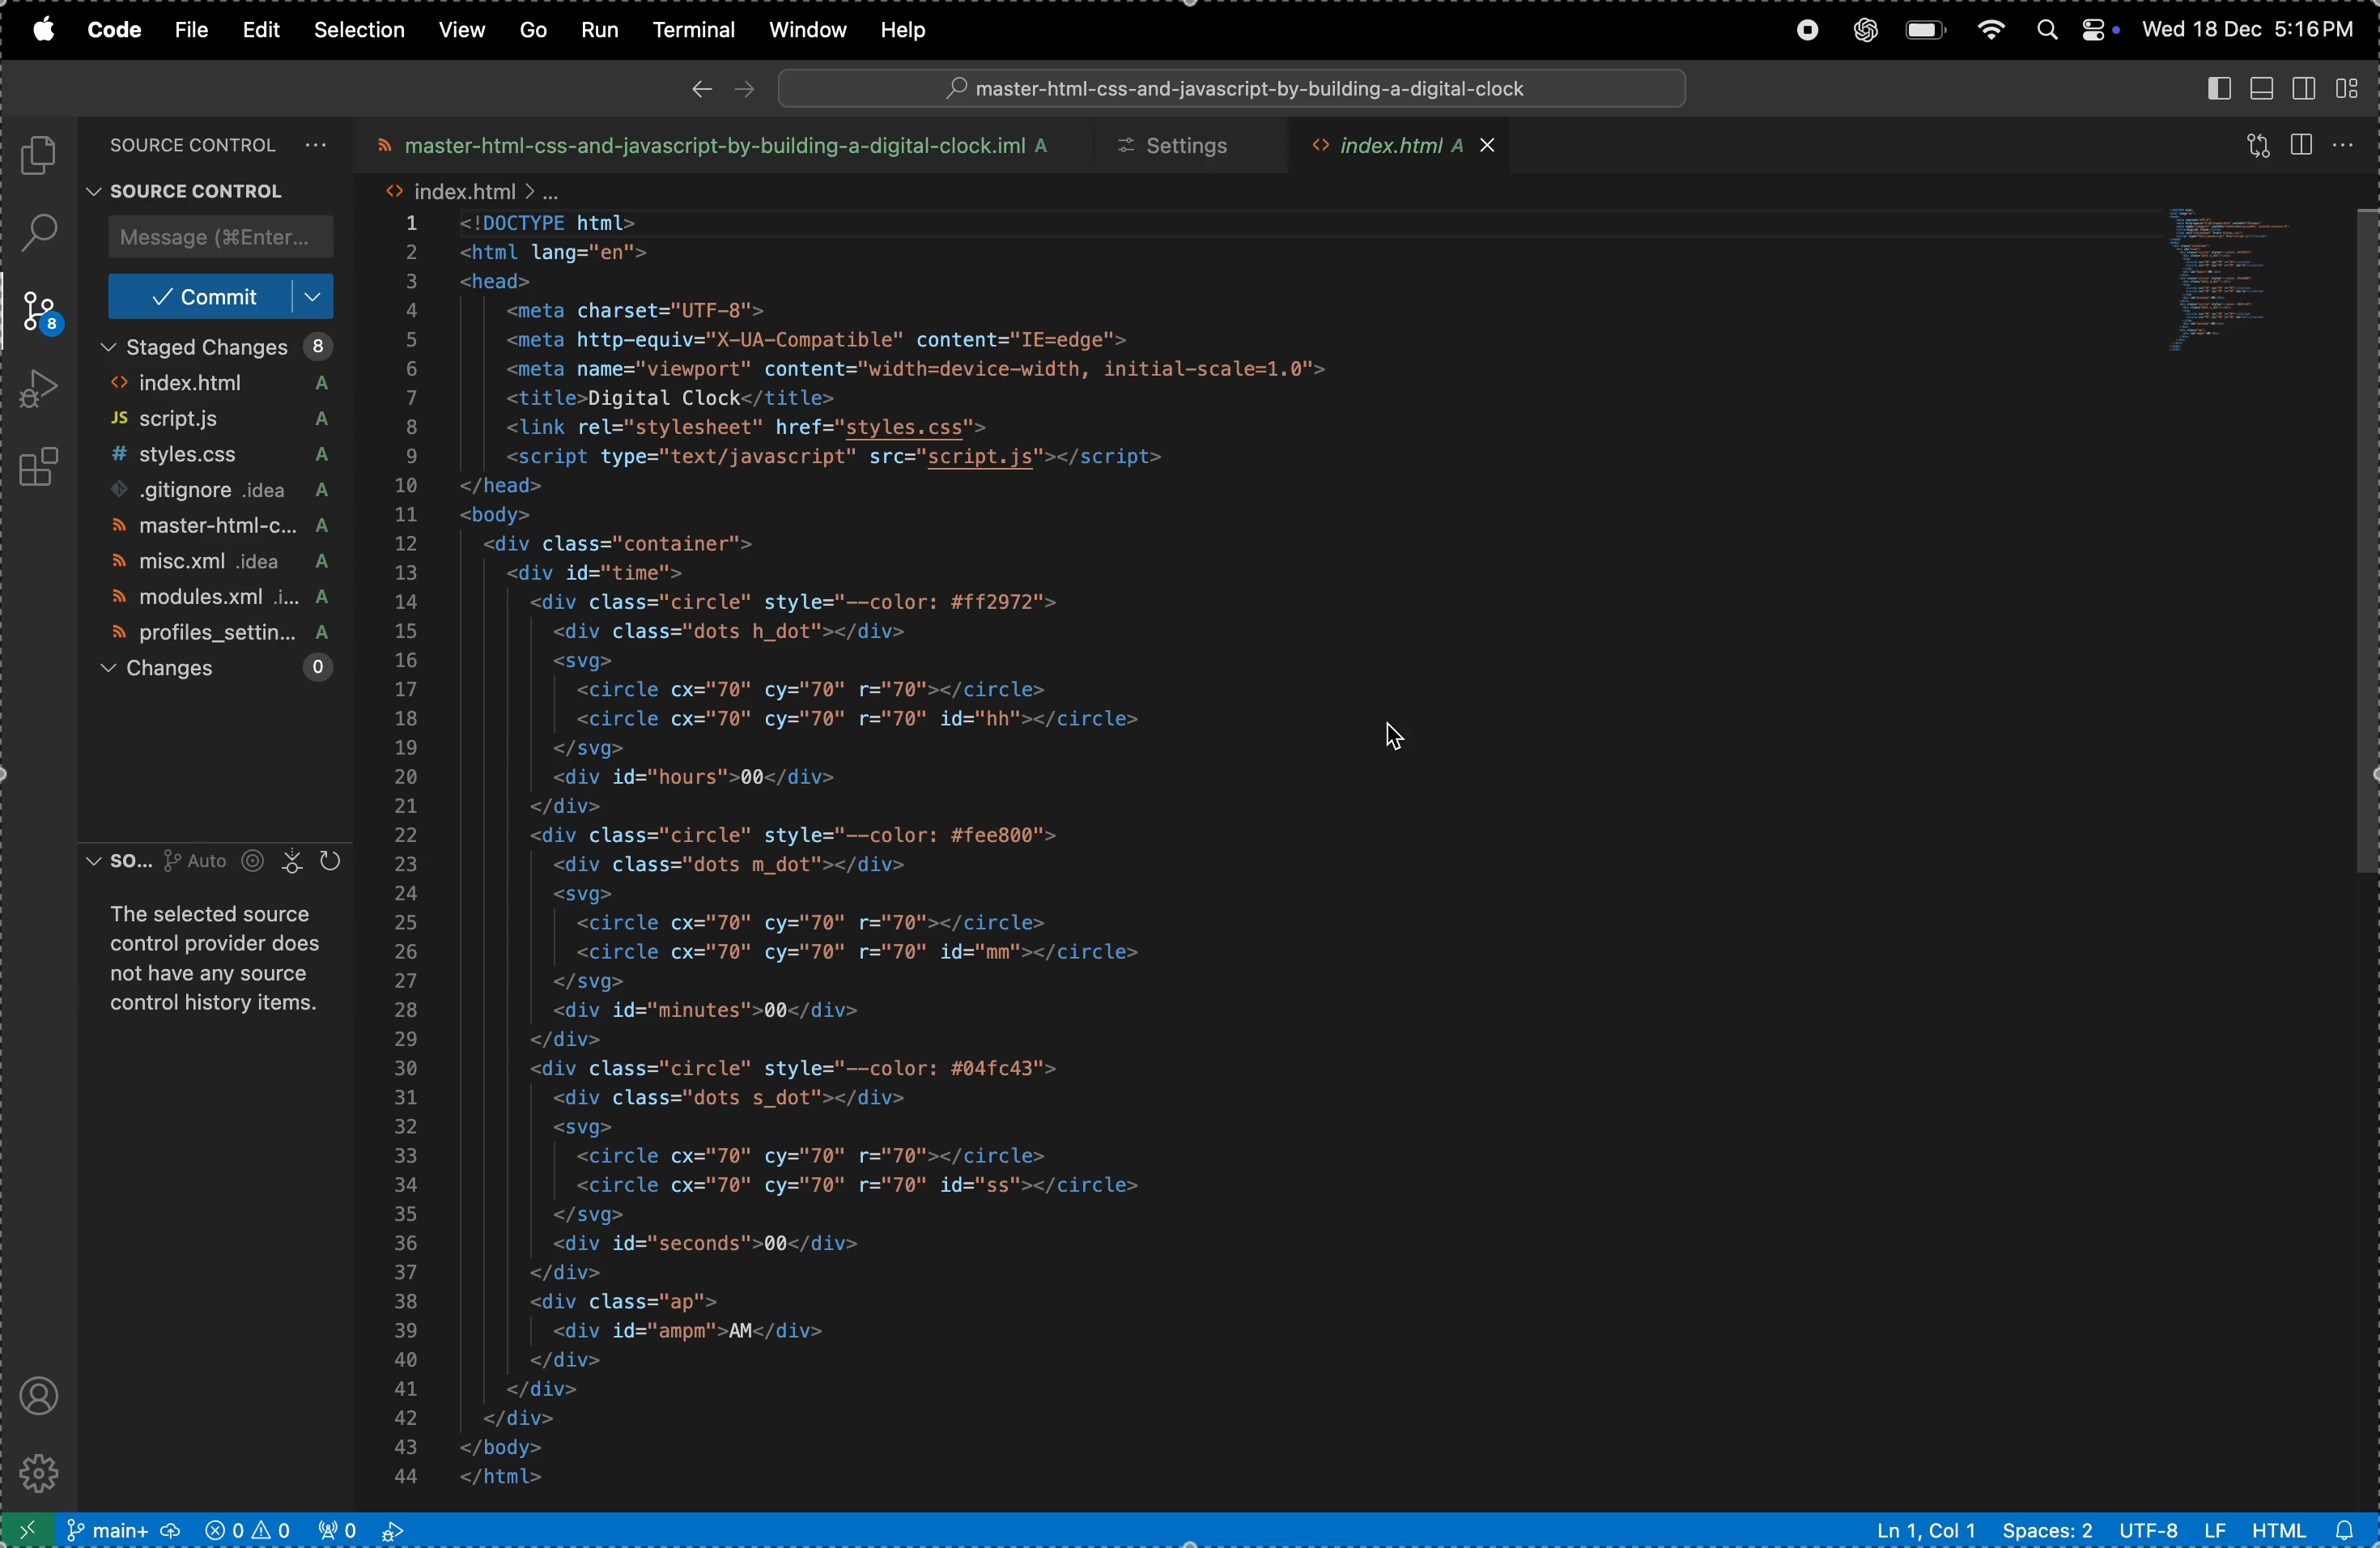 This screenshot has width=2380, height=1548. What do you see at coordinates (927, 369) in the screenshot?
I see `<meta name="viewport" content="width=device-width, initial-scale=1.0">` at bounding box center [927, 369].